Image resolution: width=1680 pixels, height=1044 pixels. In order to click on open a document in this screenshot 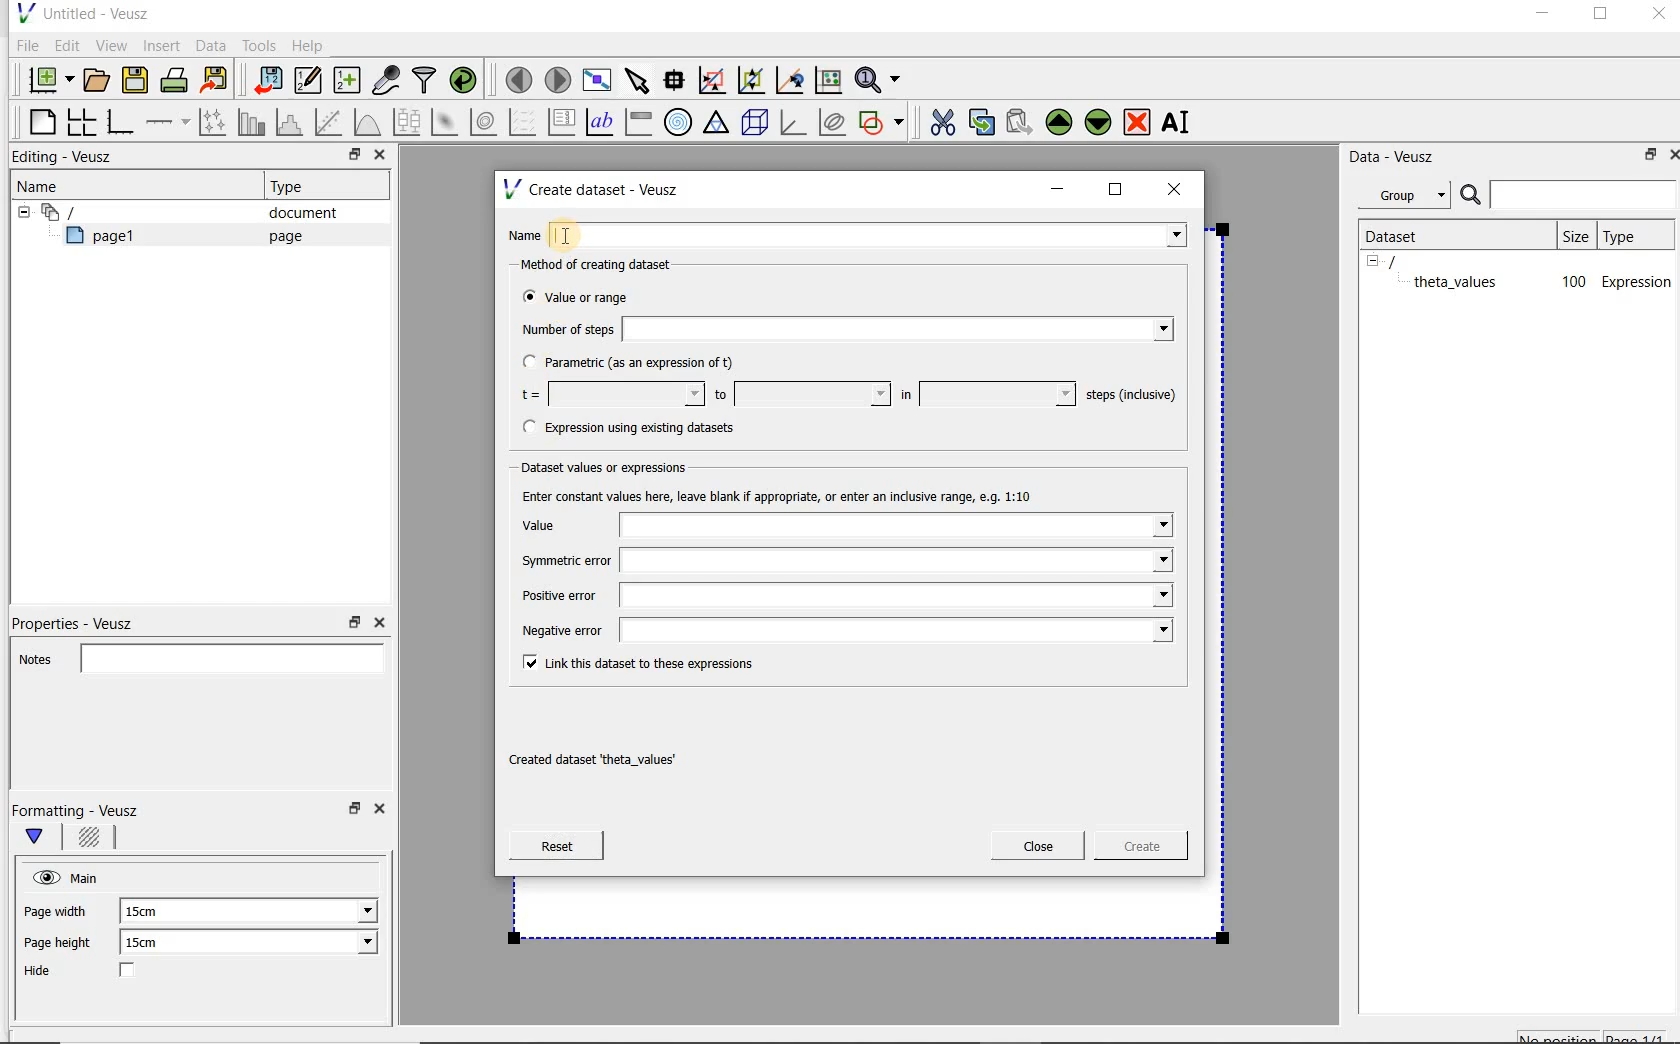, I will do `click(99, 78)`.